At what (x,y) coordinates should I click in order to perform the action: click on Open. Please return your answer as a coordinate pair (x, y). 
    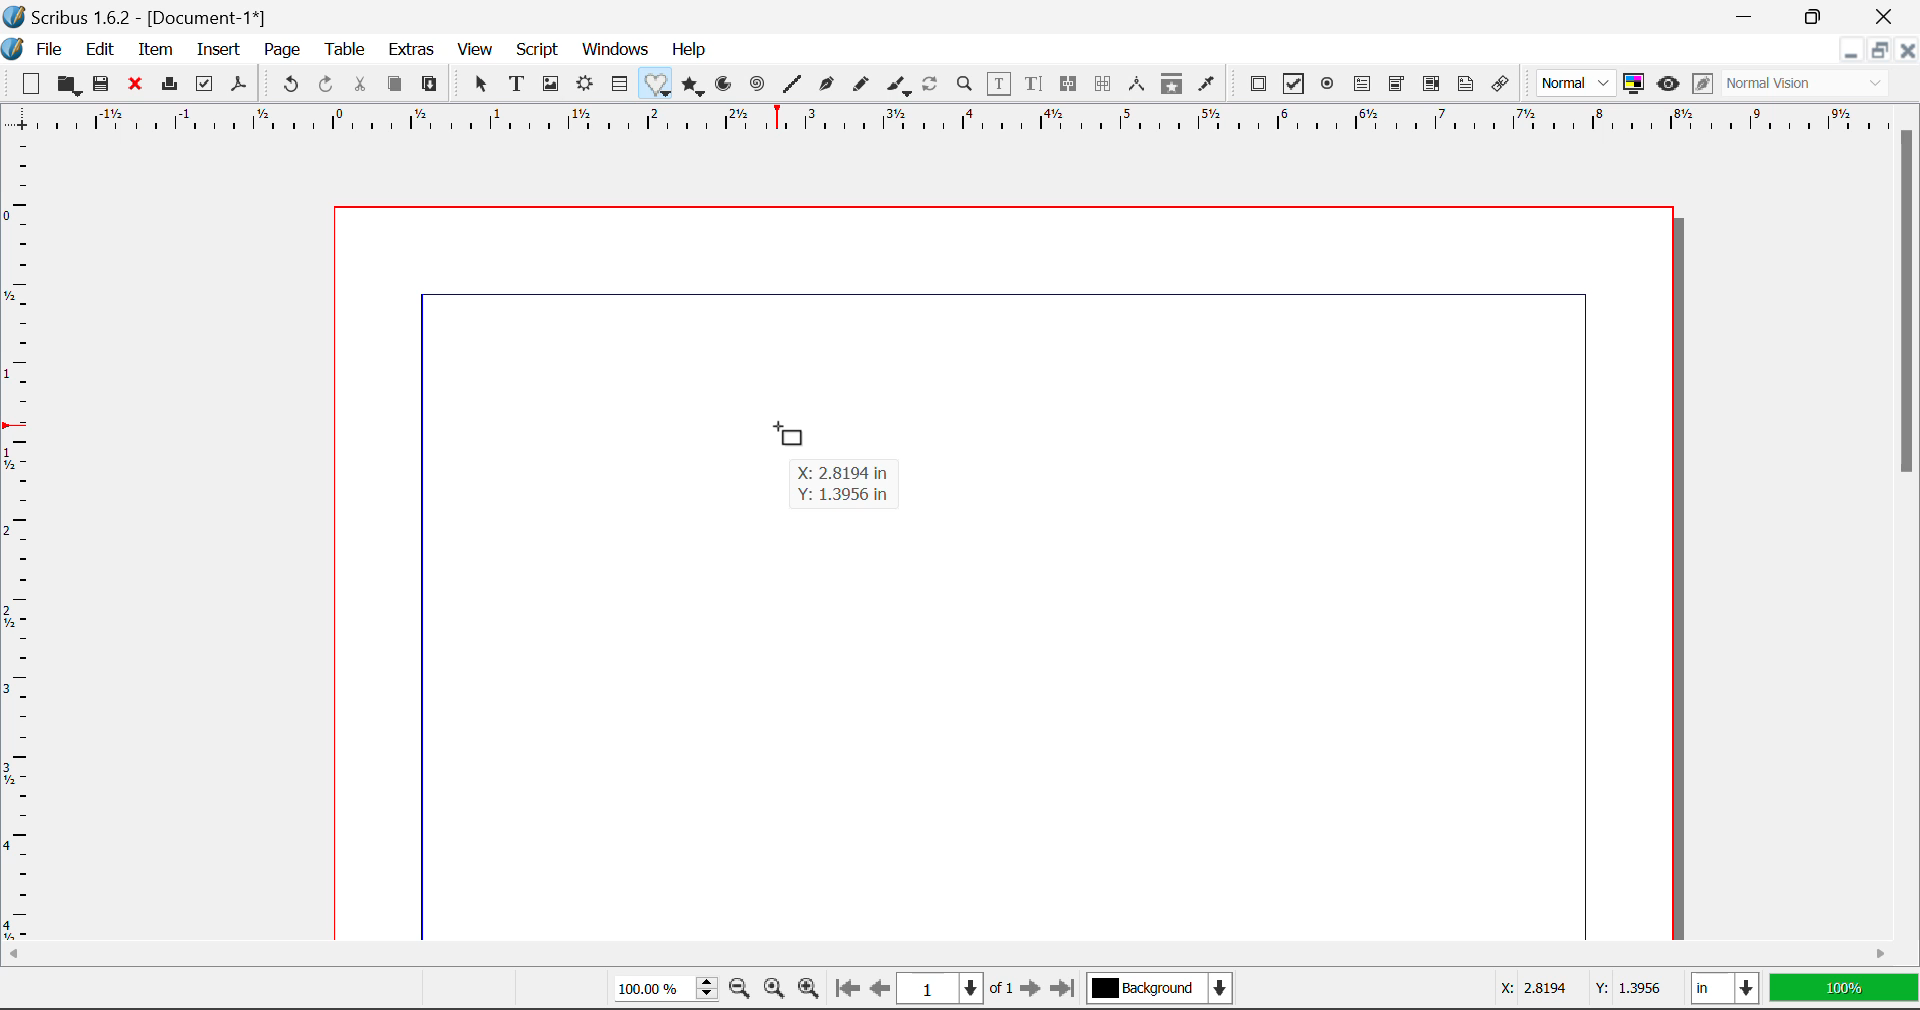
    Looking at the image, I should click on (70, 85).